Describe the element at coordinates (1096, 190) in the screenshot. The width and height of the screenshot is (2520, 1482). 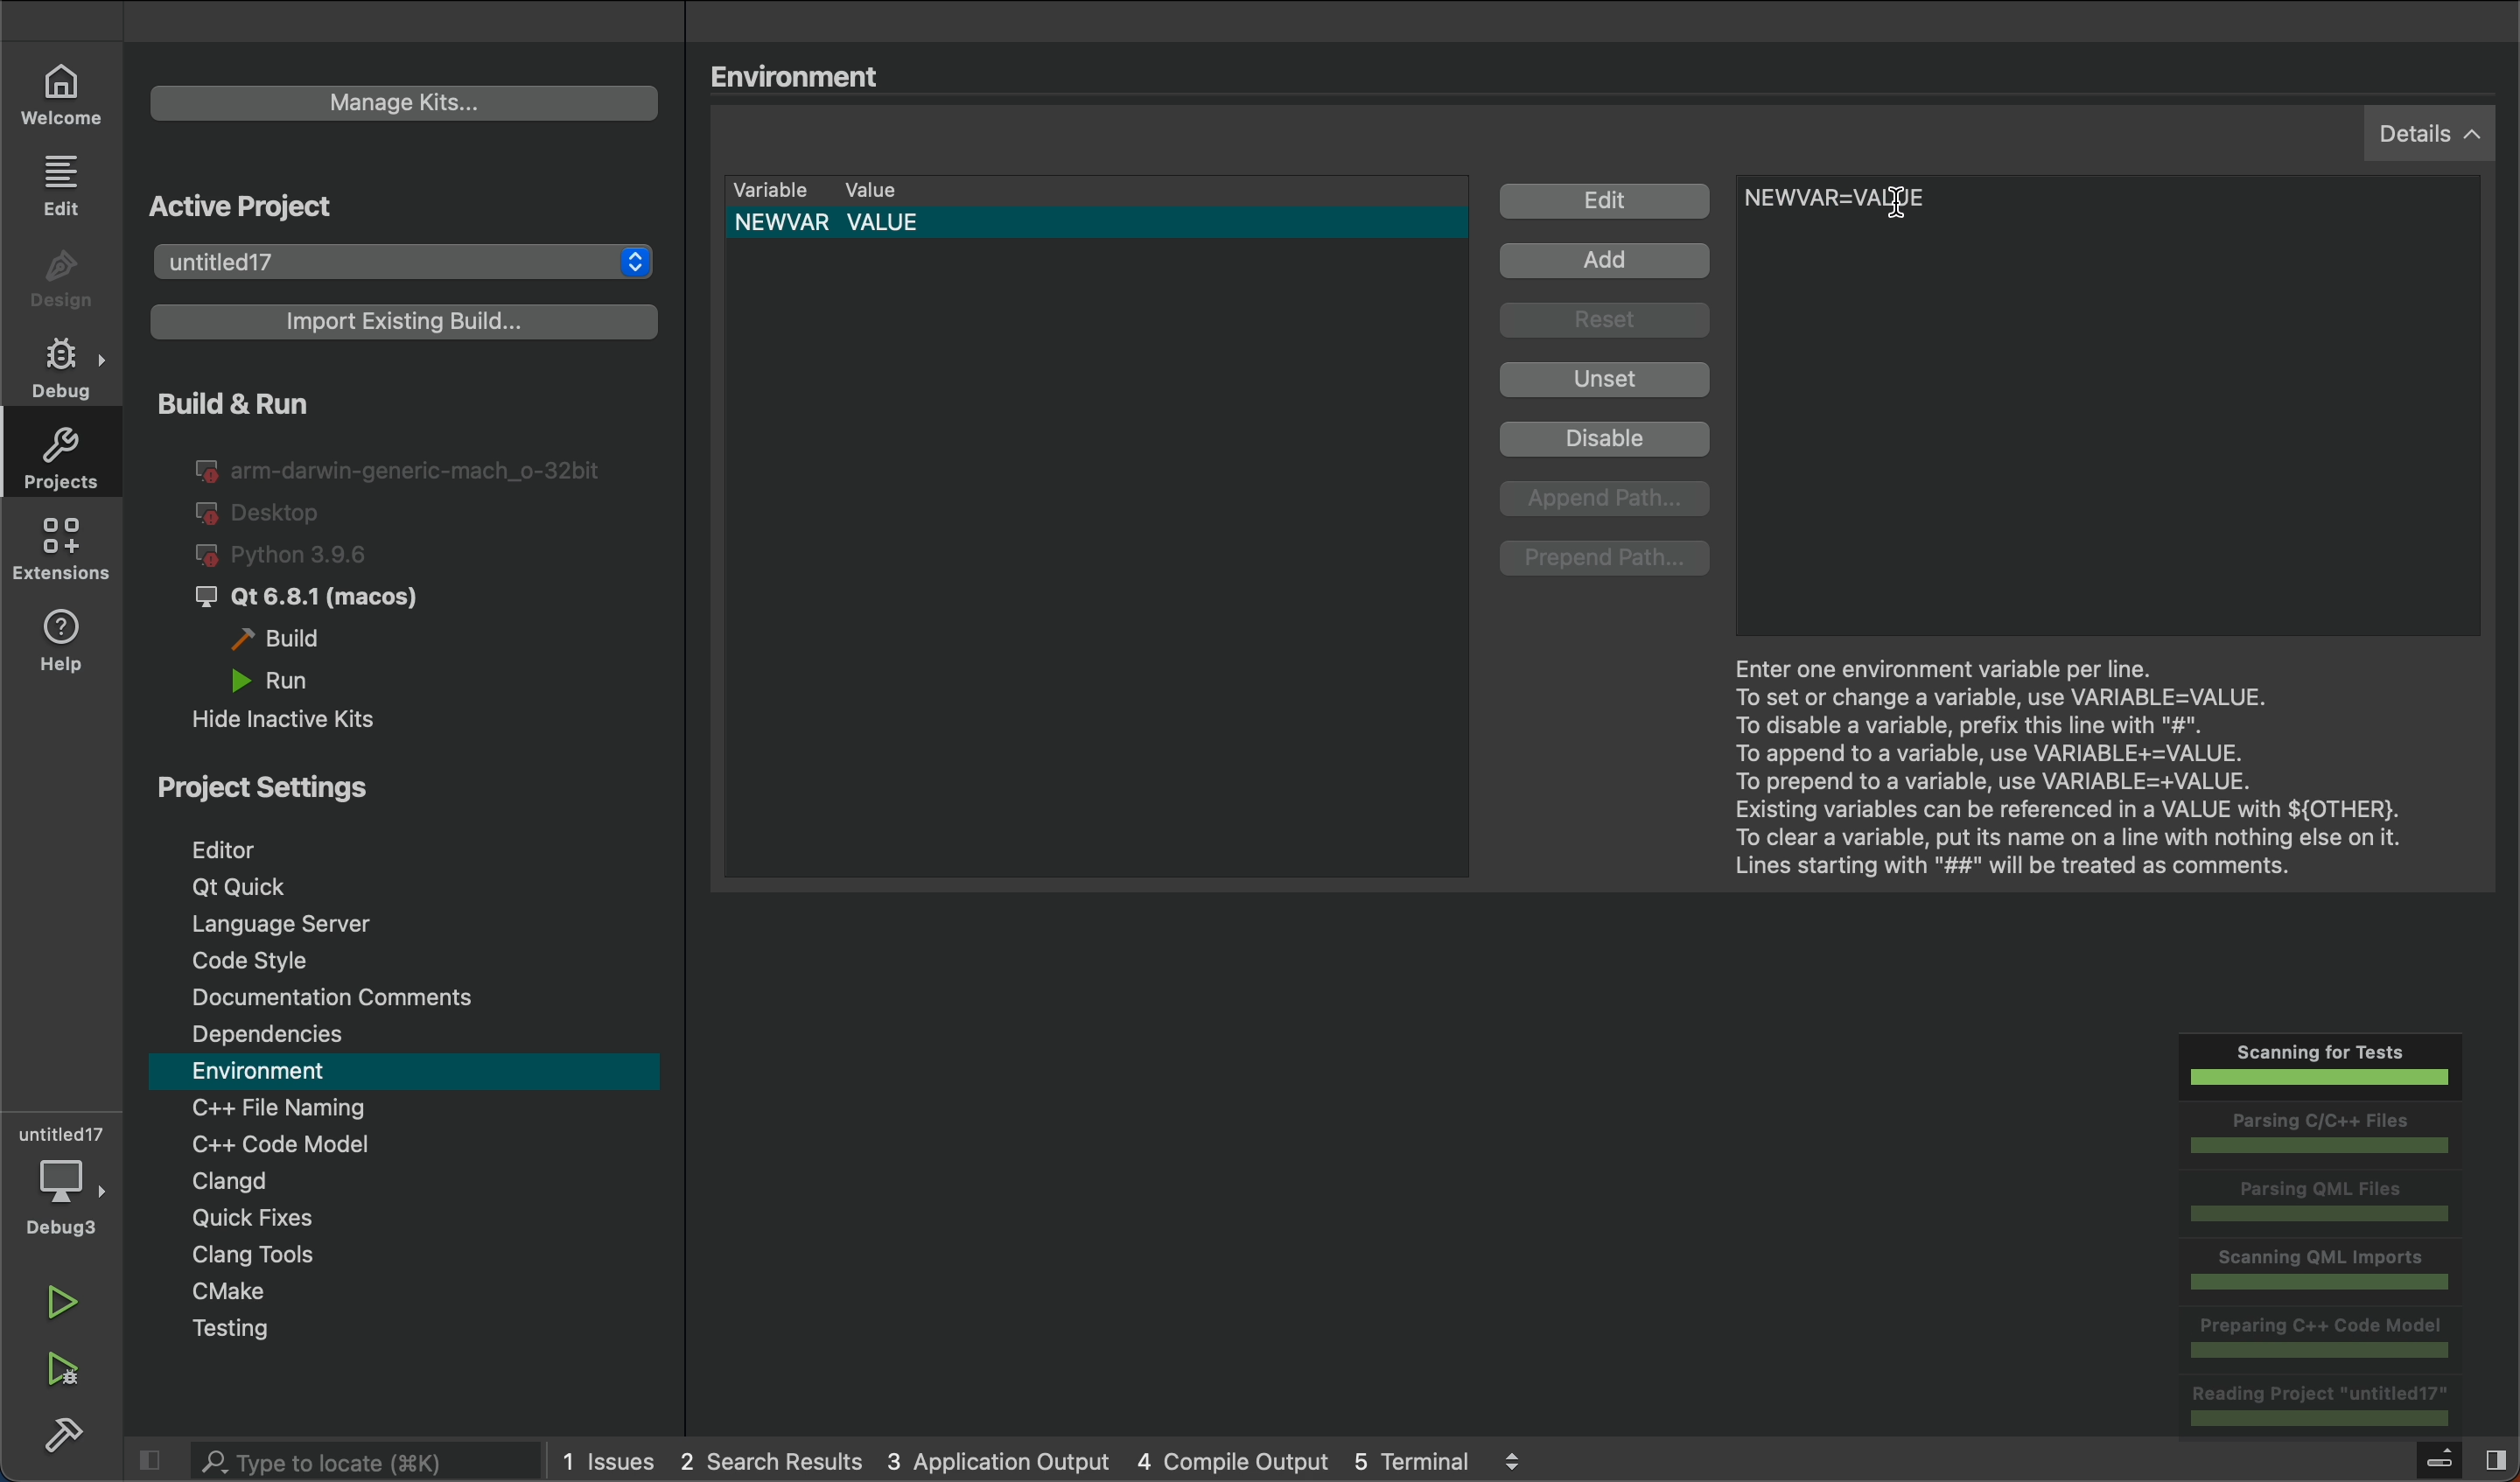
I see `variable lists` at that location.